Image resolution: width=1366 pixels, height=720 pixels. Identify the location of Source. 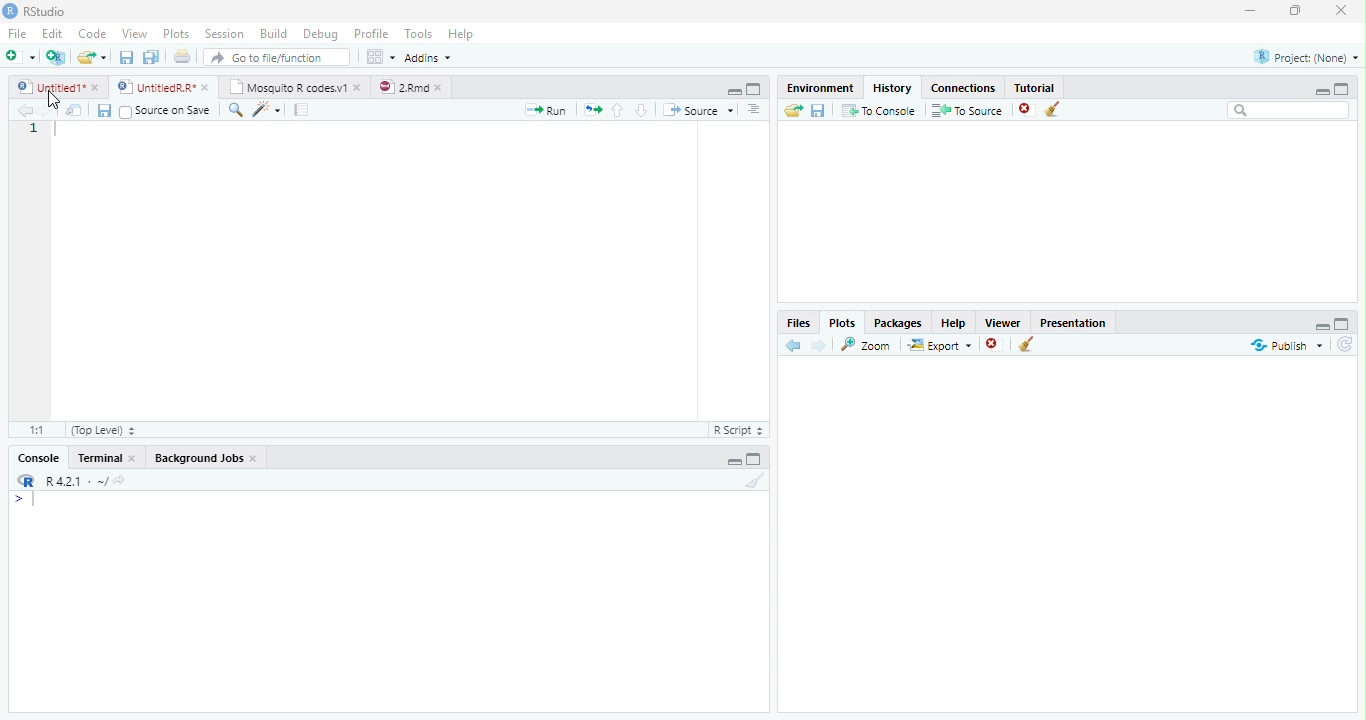
(698, 111).